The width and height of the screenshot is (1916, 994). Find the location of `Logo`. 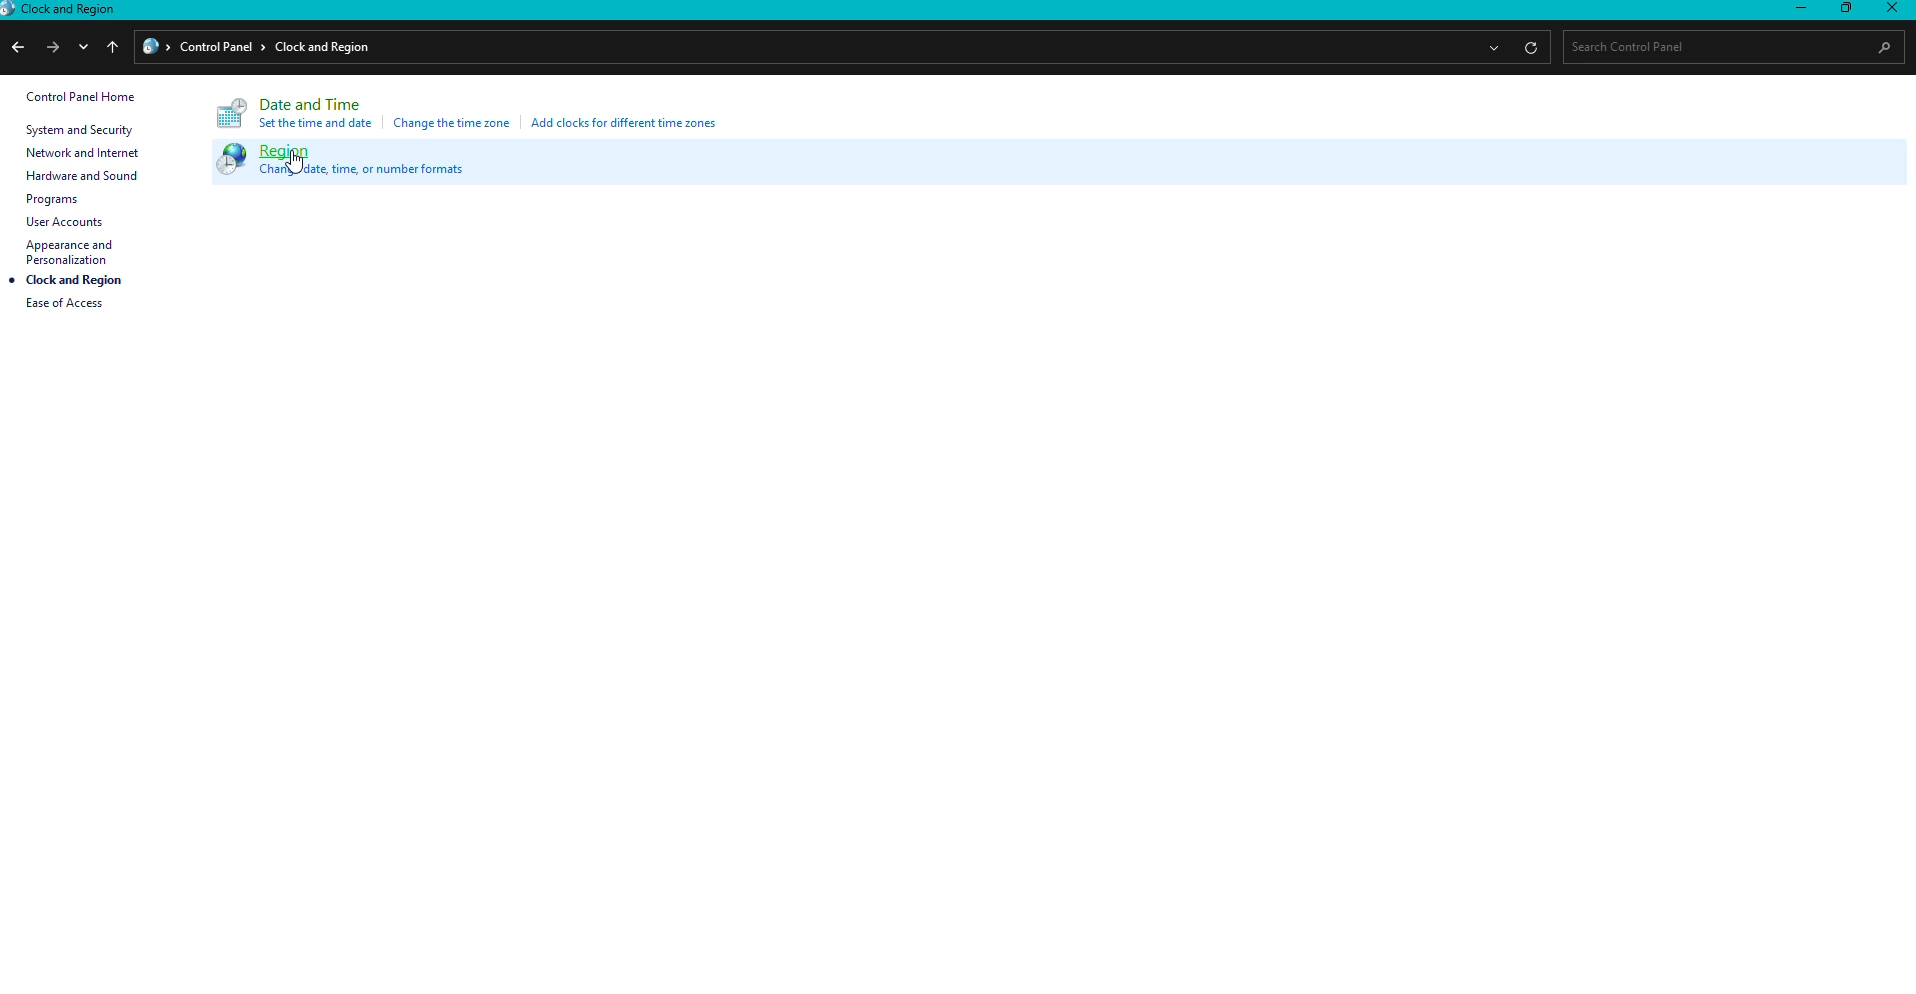

Logo is located at coordinates (224, 159).